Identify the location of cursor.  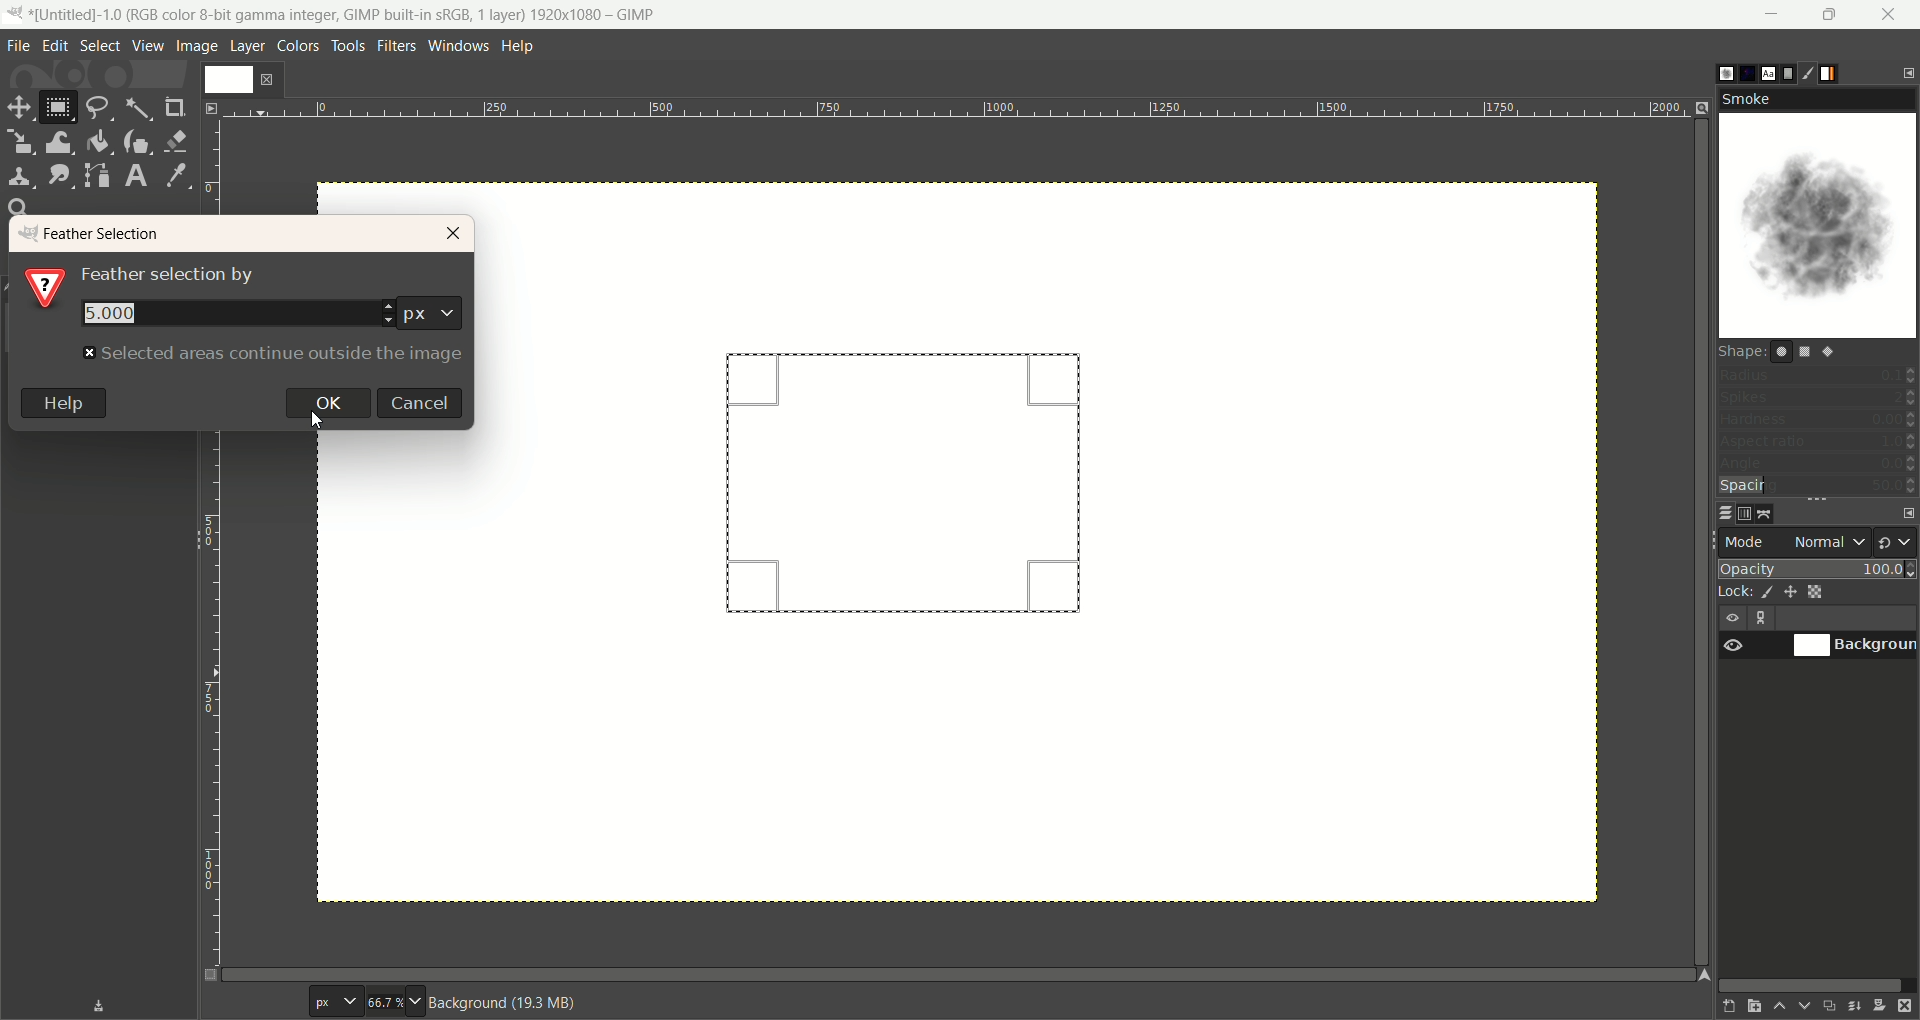
(320, 425).